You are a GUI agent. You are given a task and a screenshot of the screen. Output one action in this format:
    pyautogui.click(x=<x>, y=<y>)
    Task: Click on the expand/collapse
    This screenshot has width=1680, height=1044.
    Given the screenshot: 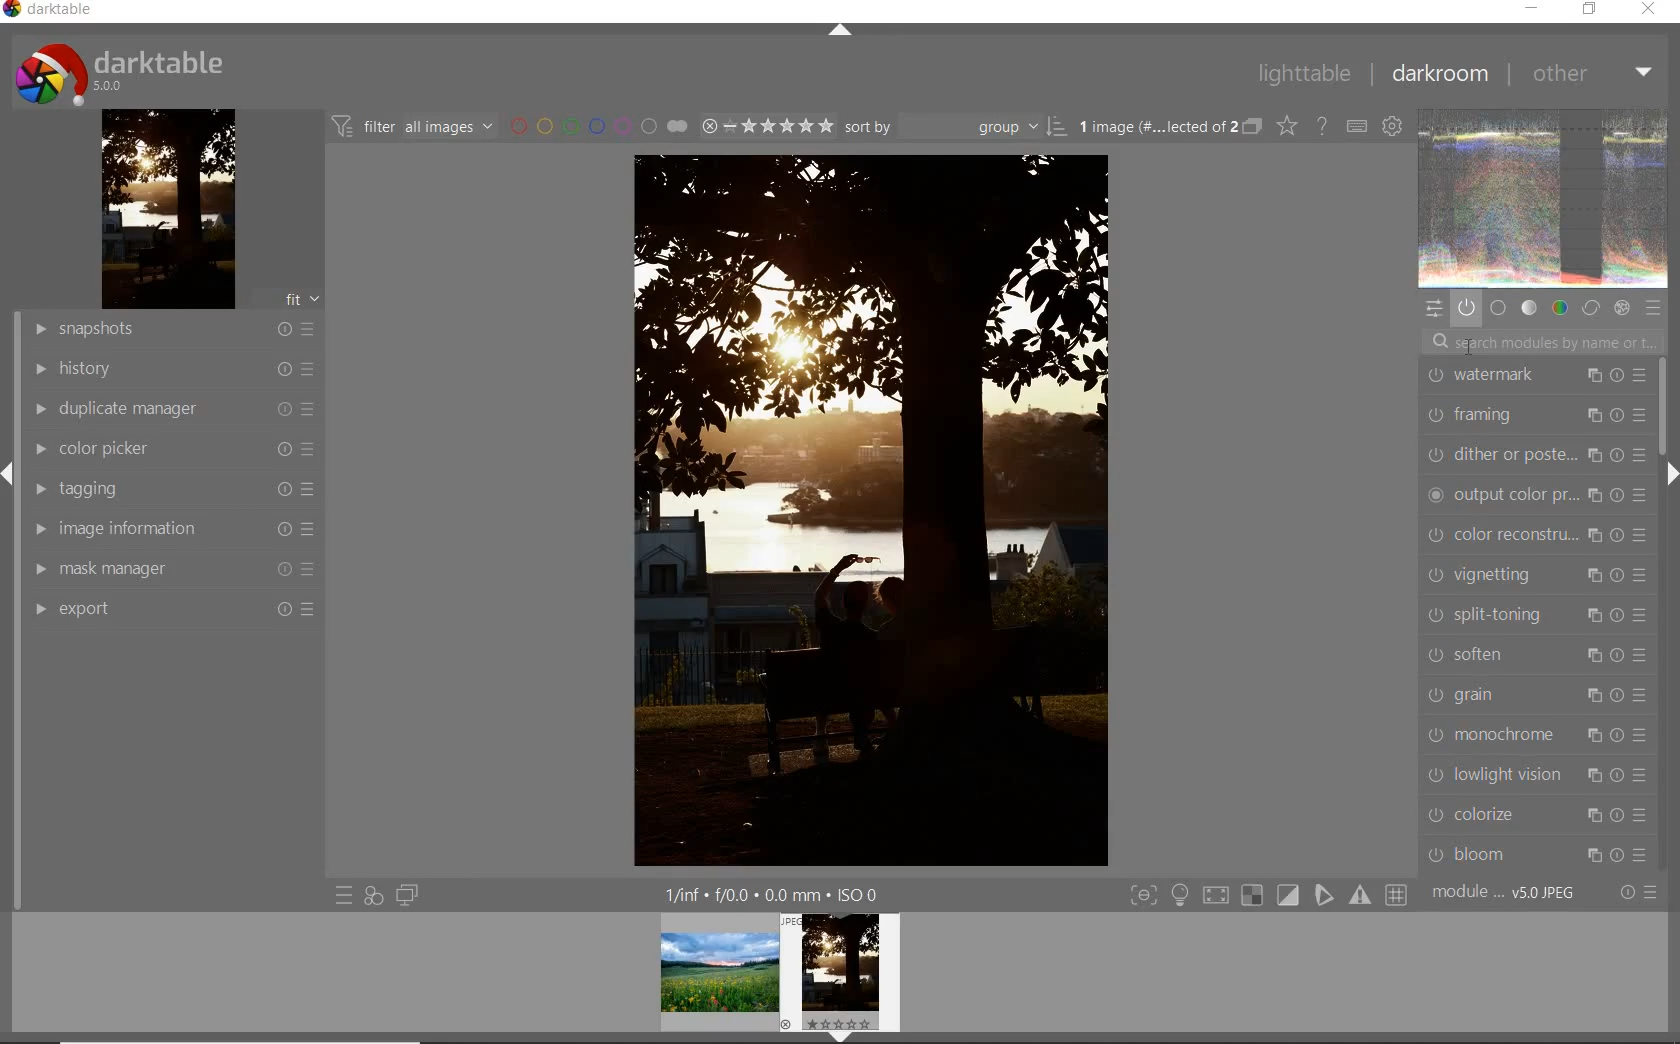 What is the action you would take?
    pyautogui.click(x=842, y=34)
    